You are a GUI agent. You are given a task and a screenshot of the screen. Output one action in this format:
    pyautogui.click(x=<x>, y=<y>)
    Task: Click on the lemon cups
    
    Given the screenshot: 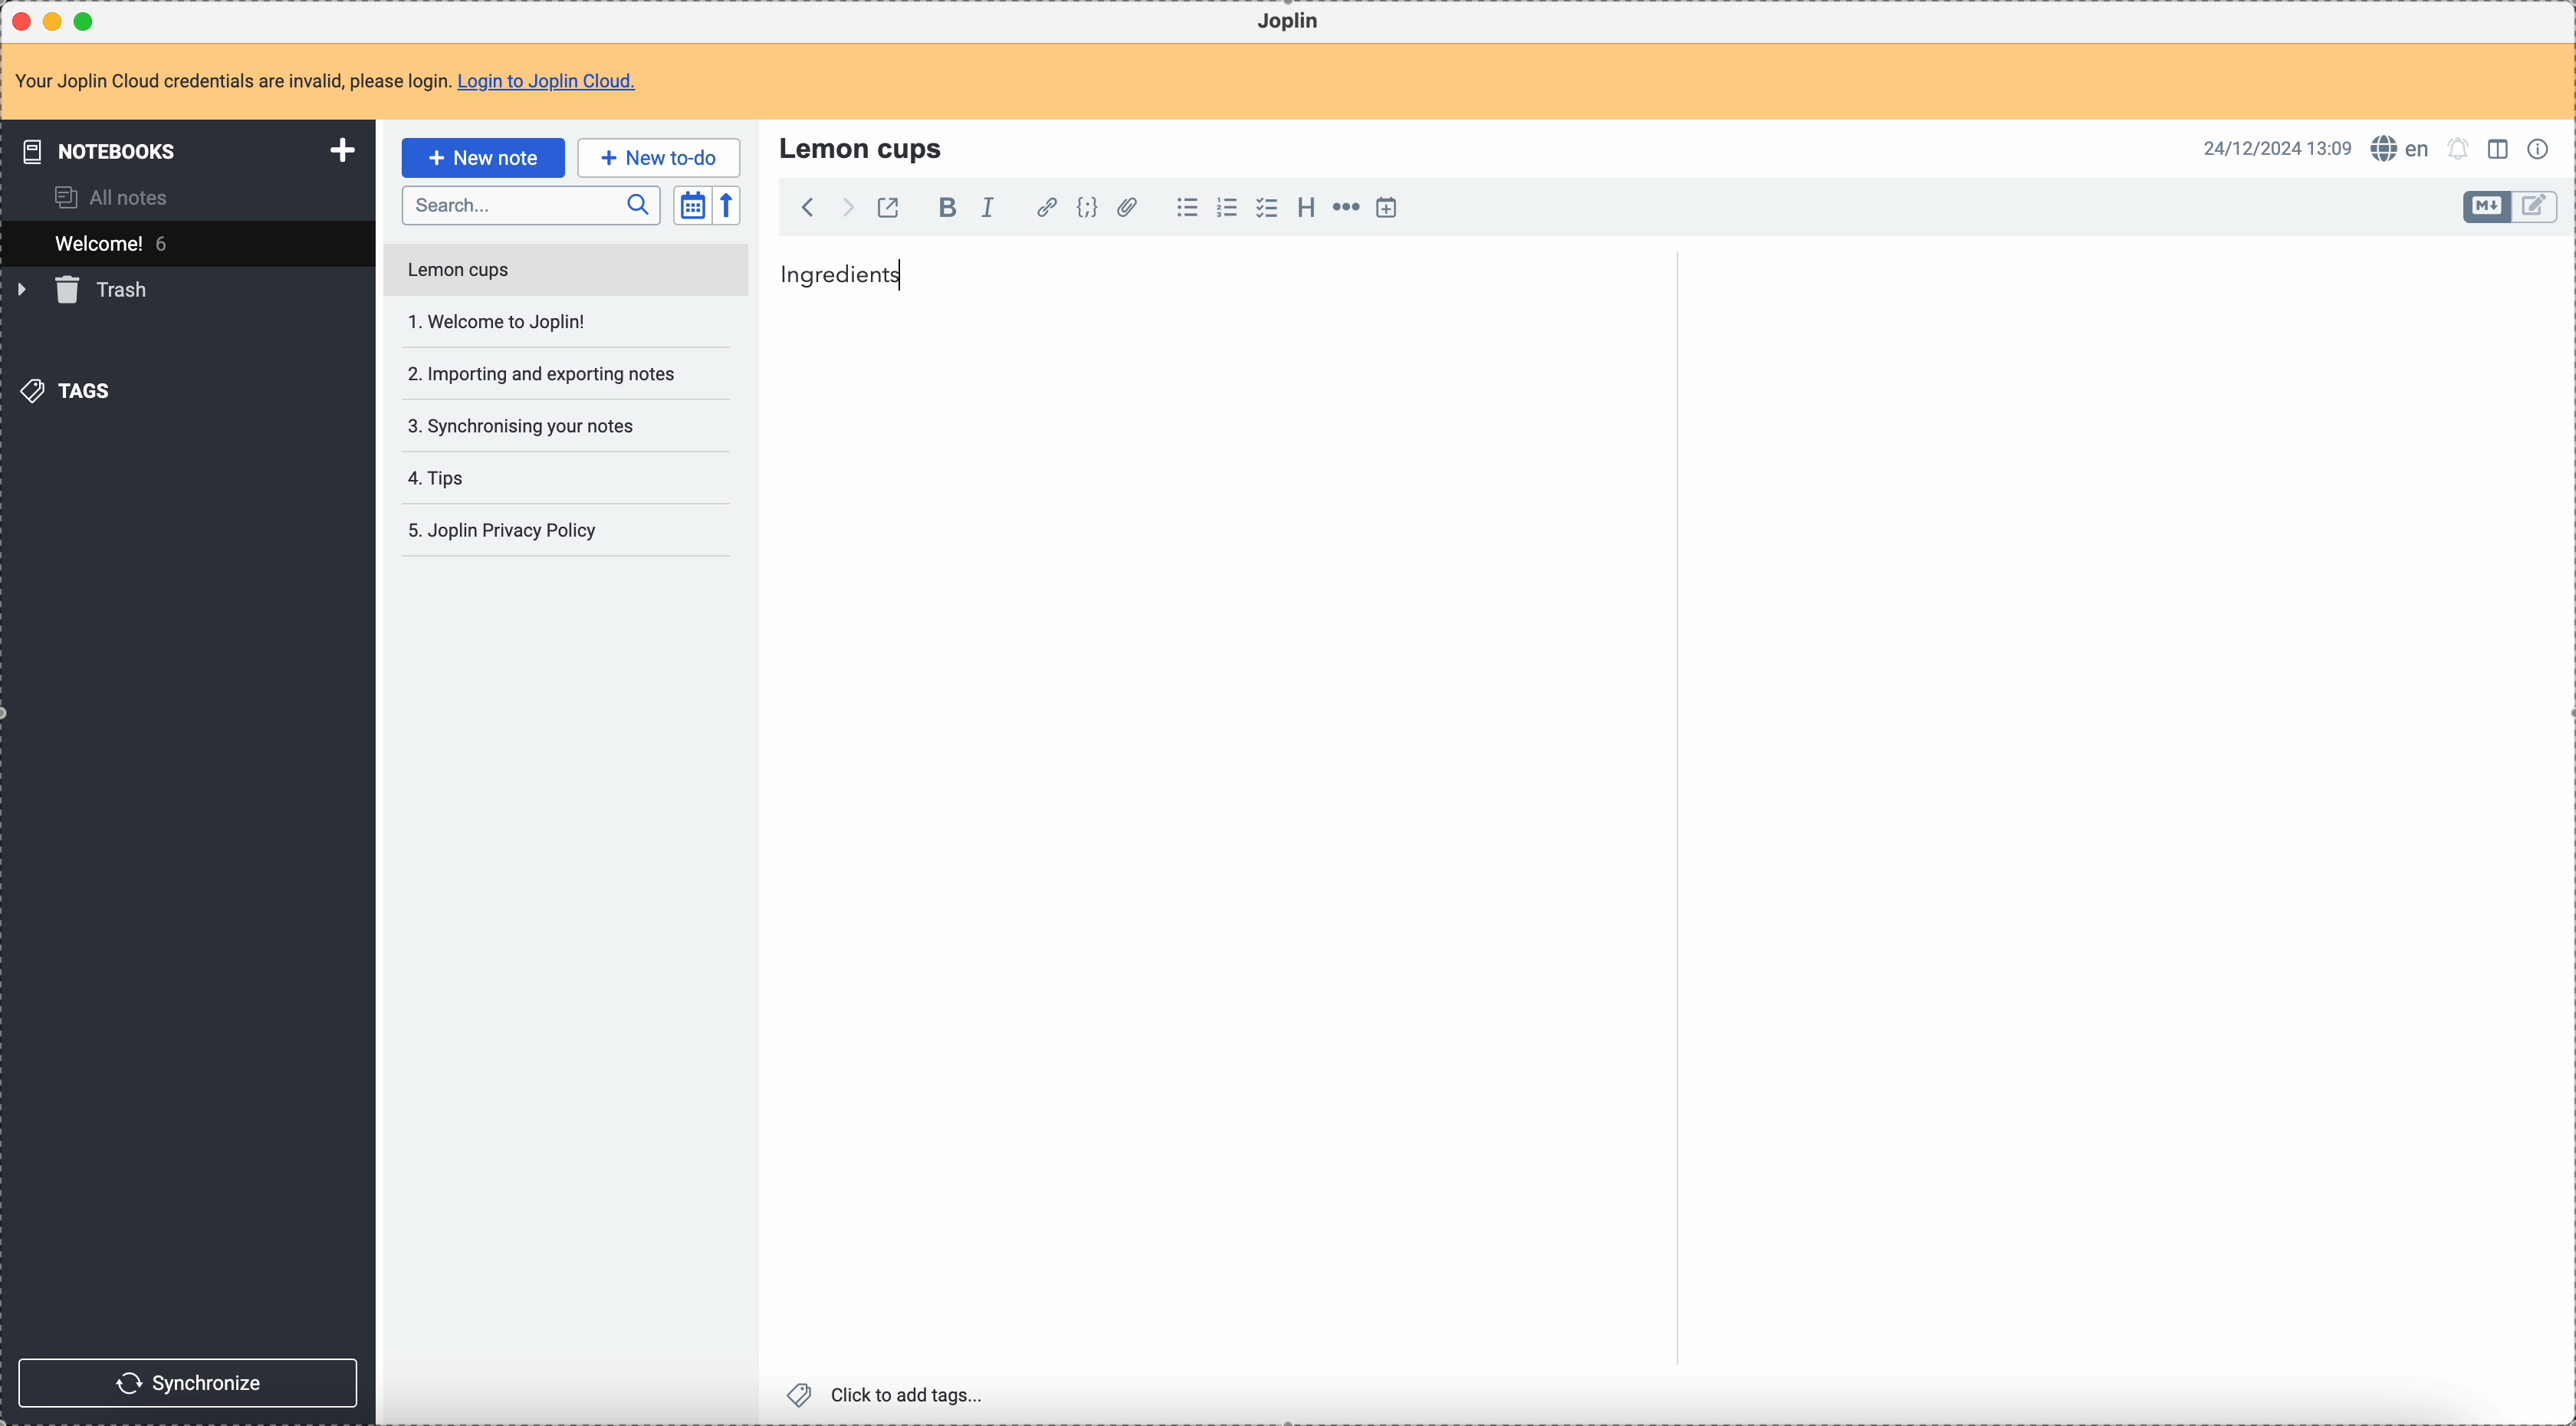 What is the action you would take?
    pyautogui.click(x=865, y=147)
    